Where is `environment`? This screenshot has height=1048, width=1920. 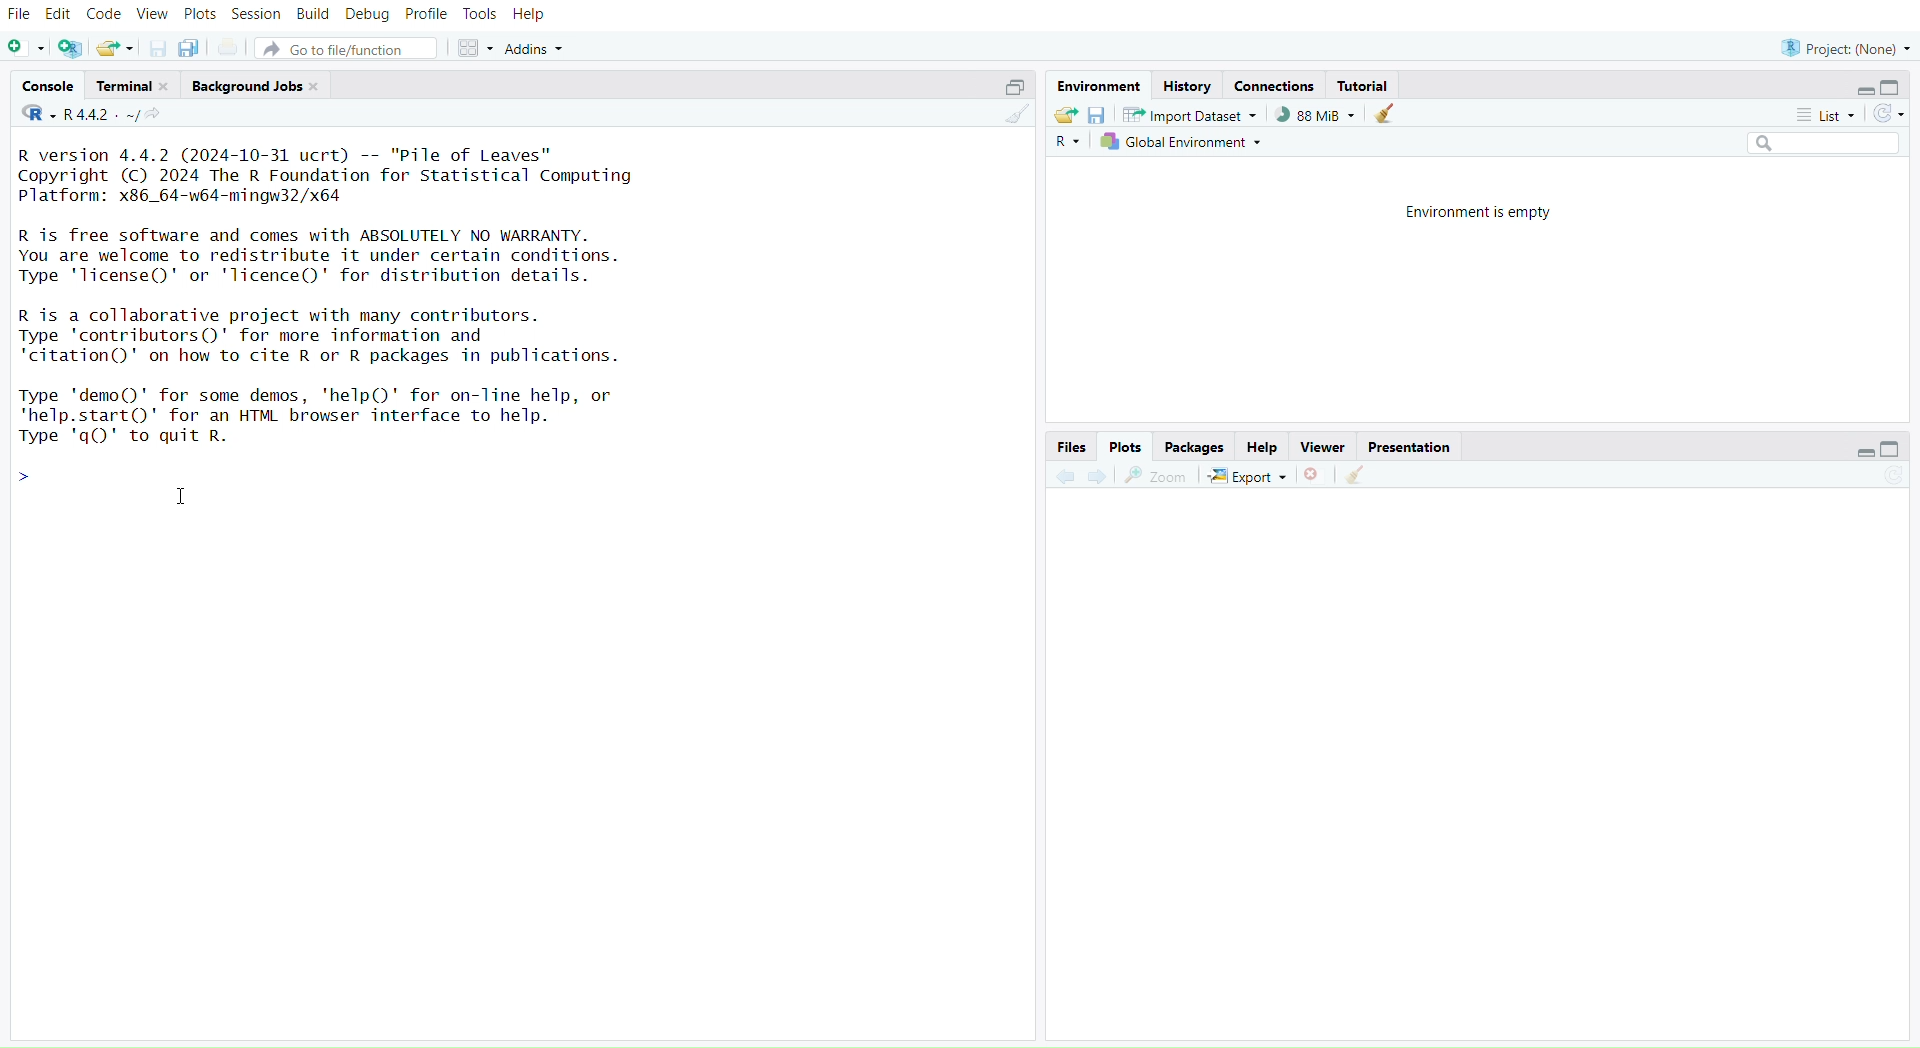 environment is located at coordinates (1102, 87).